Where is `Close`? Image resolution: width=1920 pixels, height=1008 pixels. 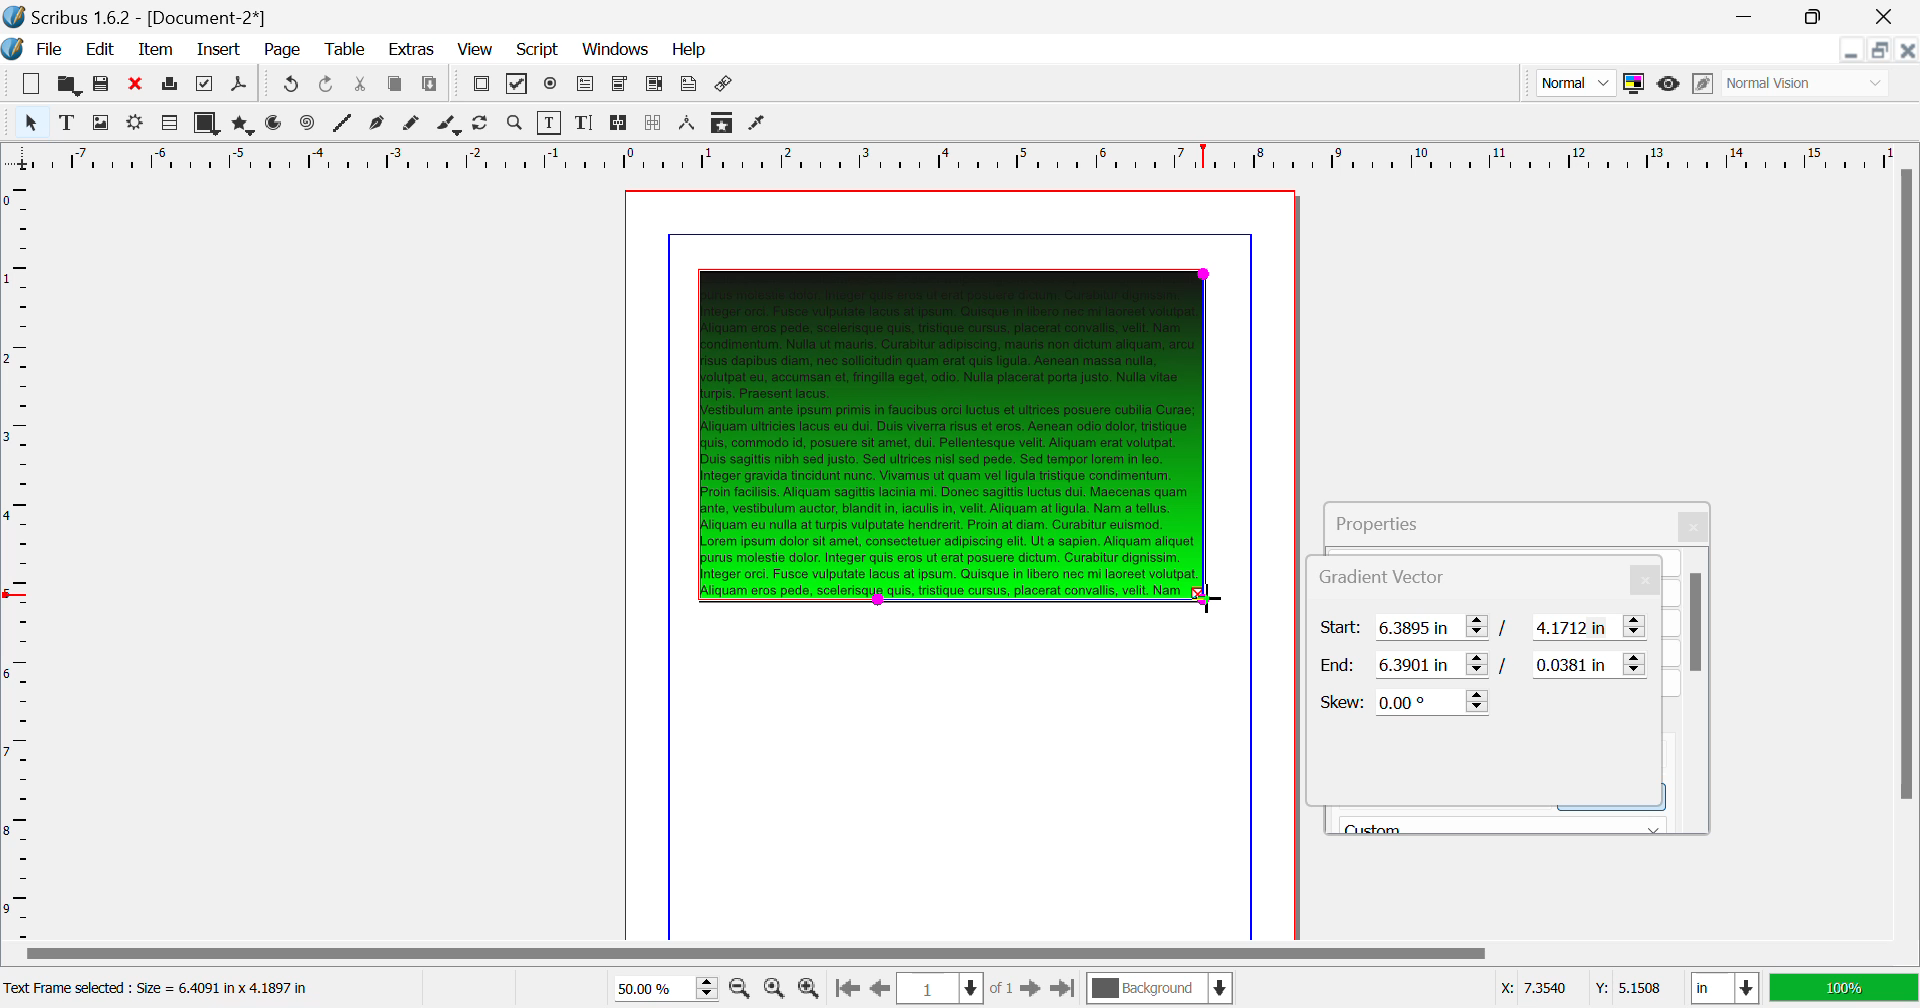
Close is located at coordinates (1889, 16).